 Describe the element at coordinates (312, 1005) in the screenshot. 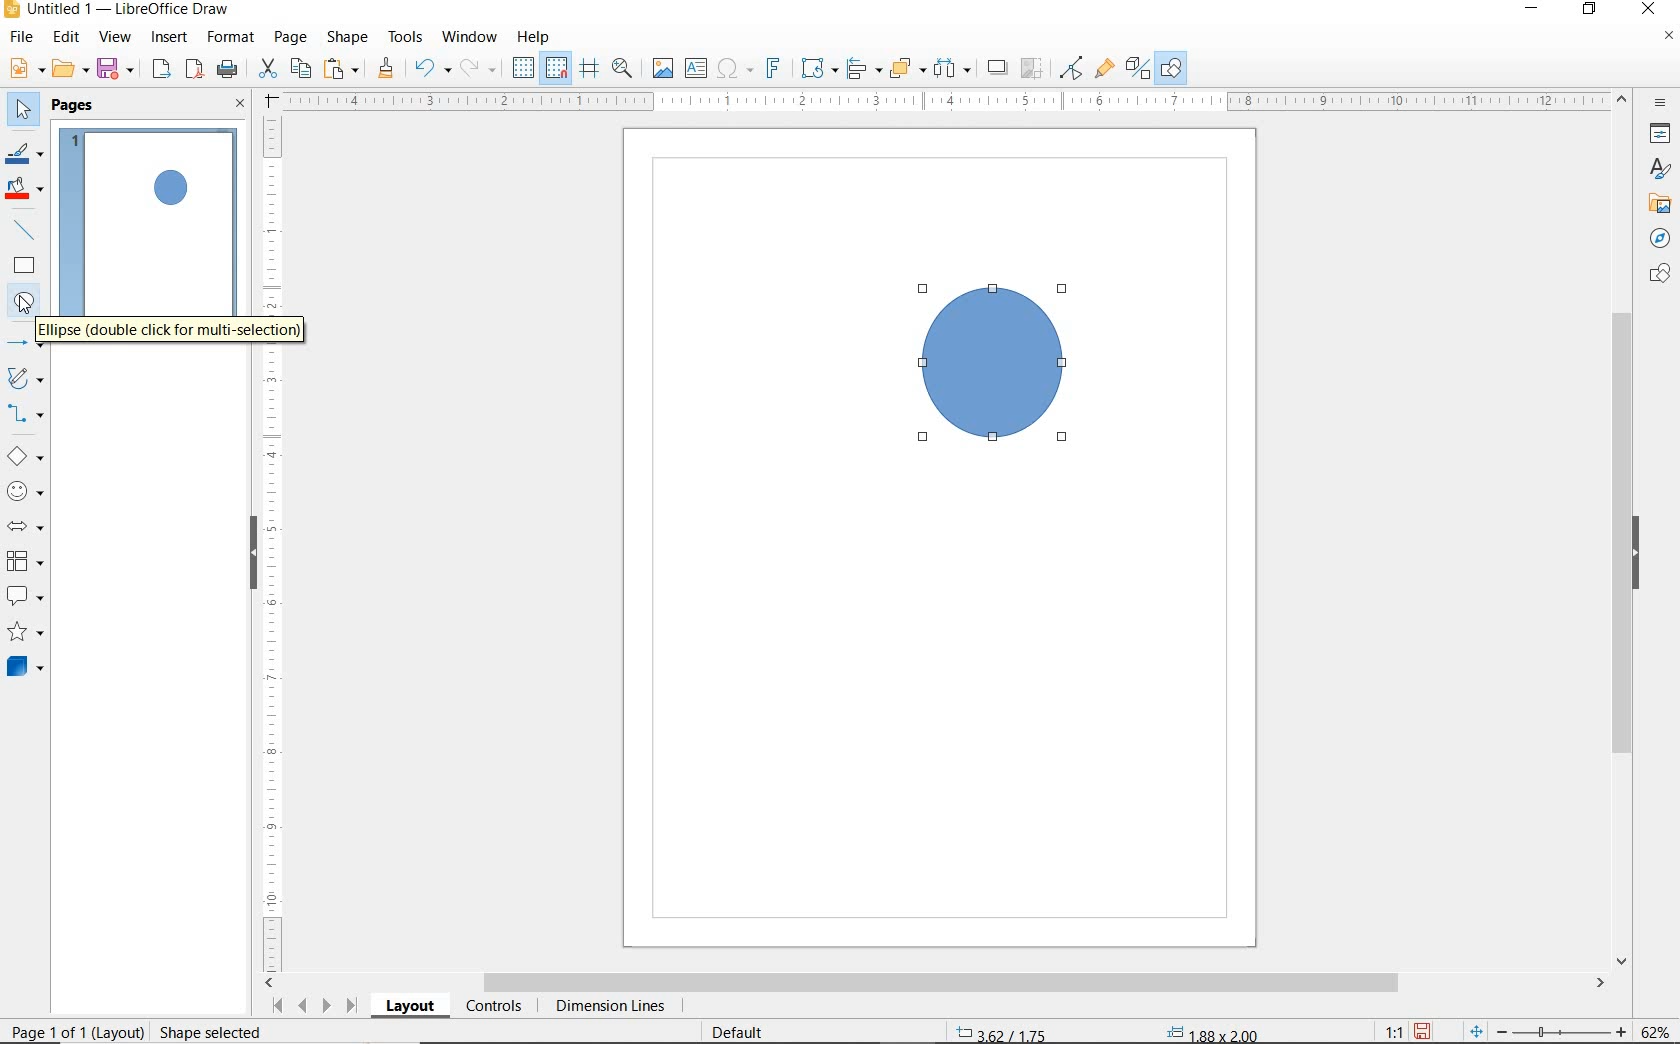

I see `SCROLL NEXT` at that location.